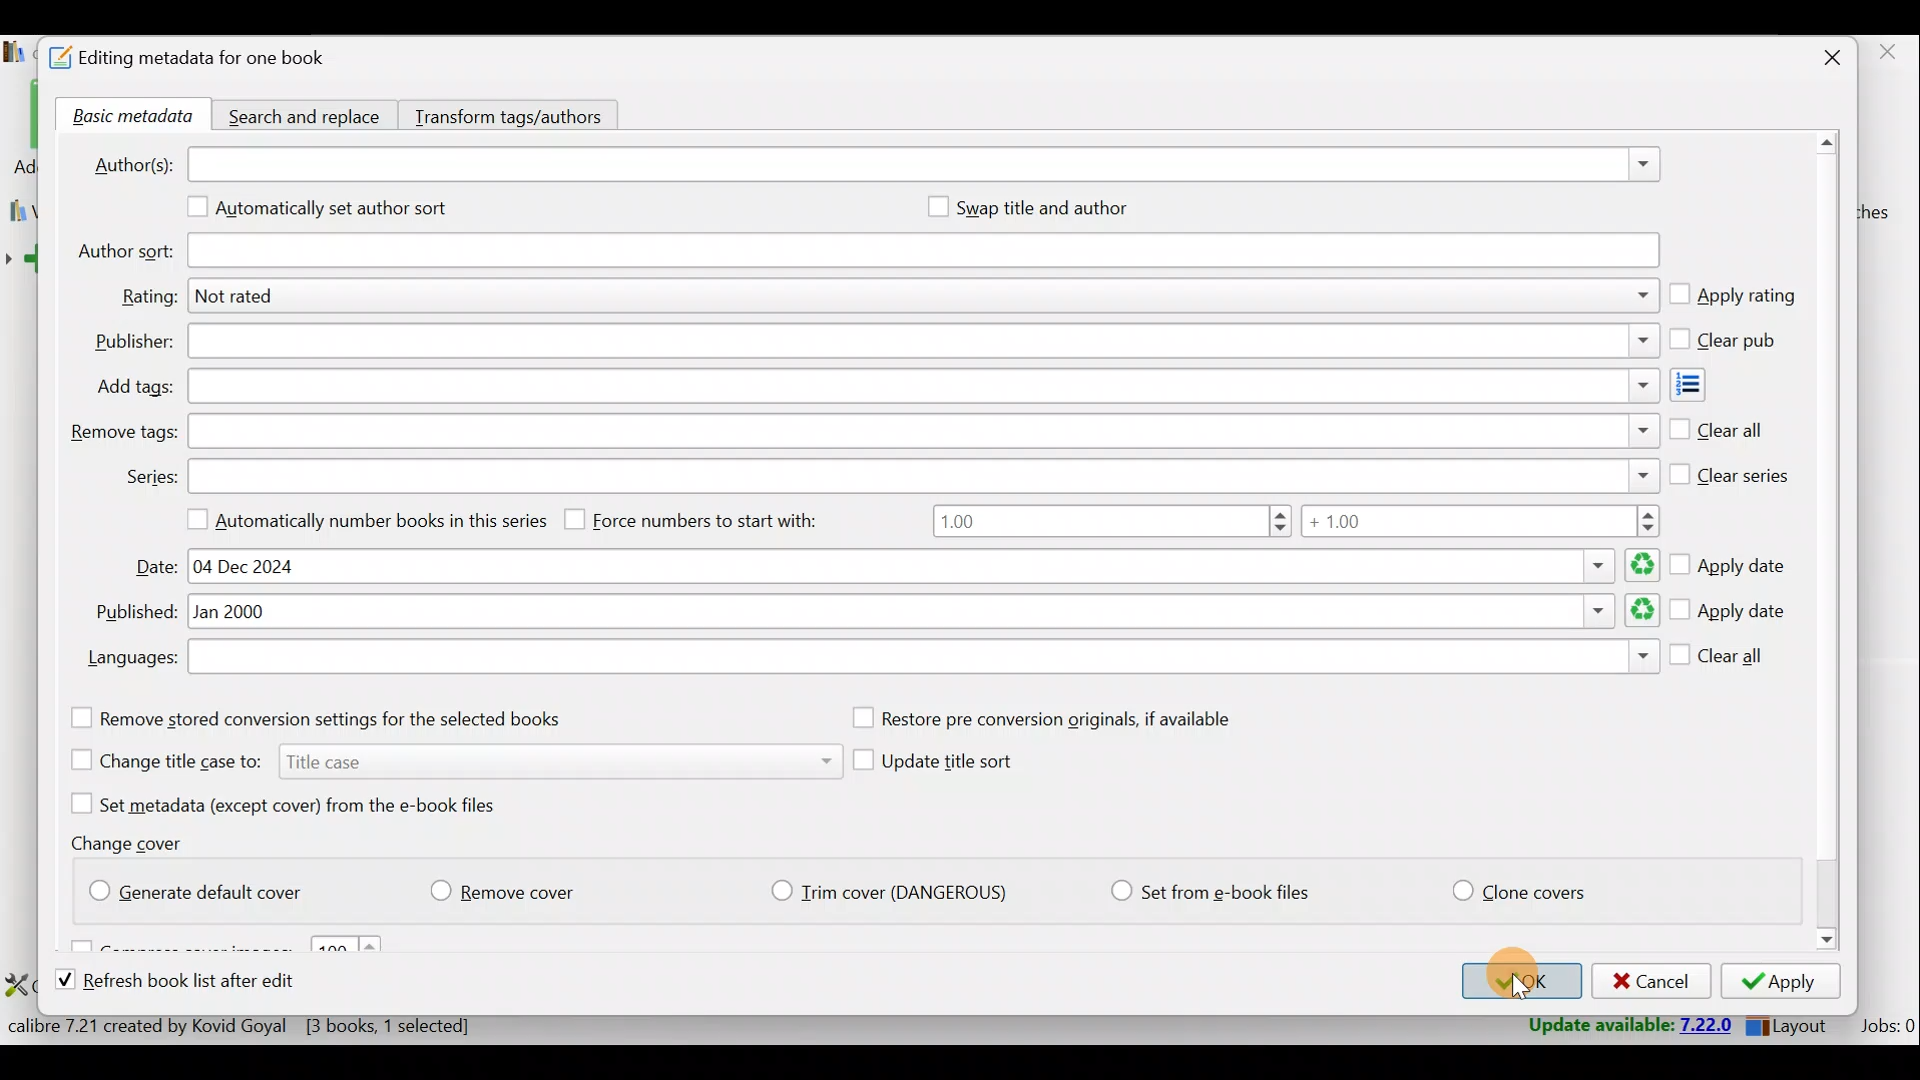 This screenshot has width=1920, height=1080. Describe the element at coordinates (1731, 471) in the screenshot. I see `Clear series` at that location.